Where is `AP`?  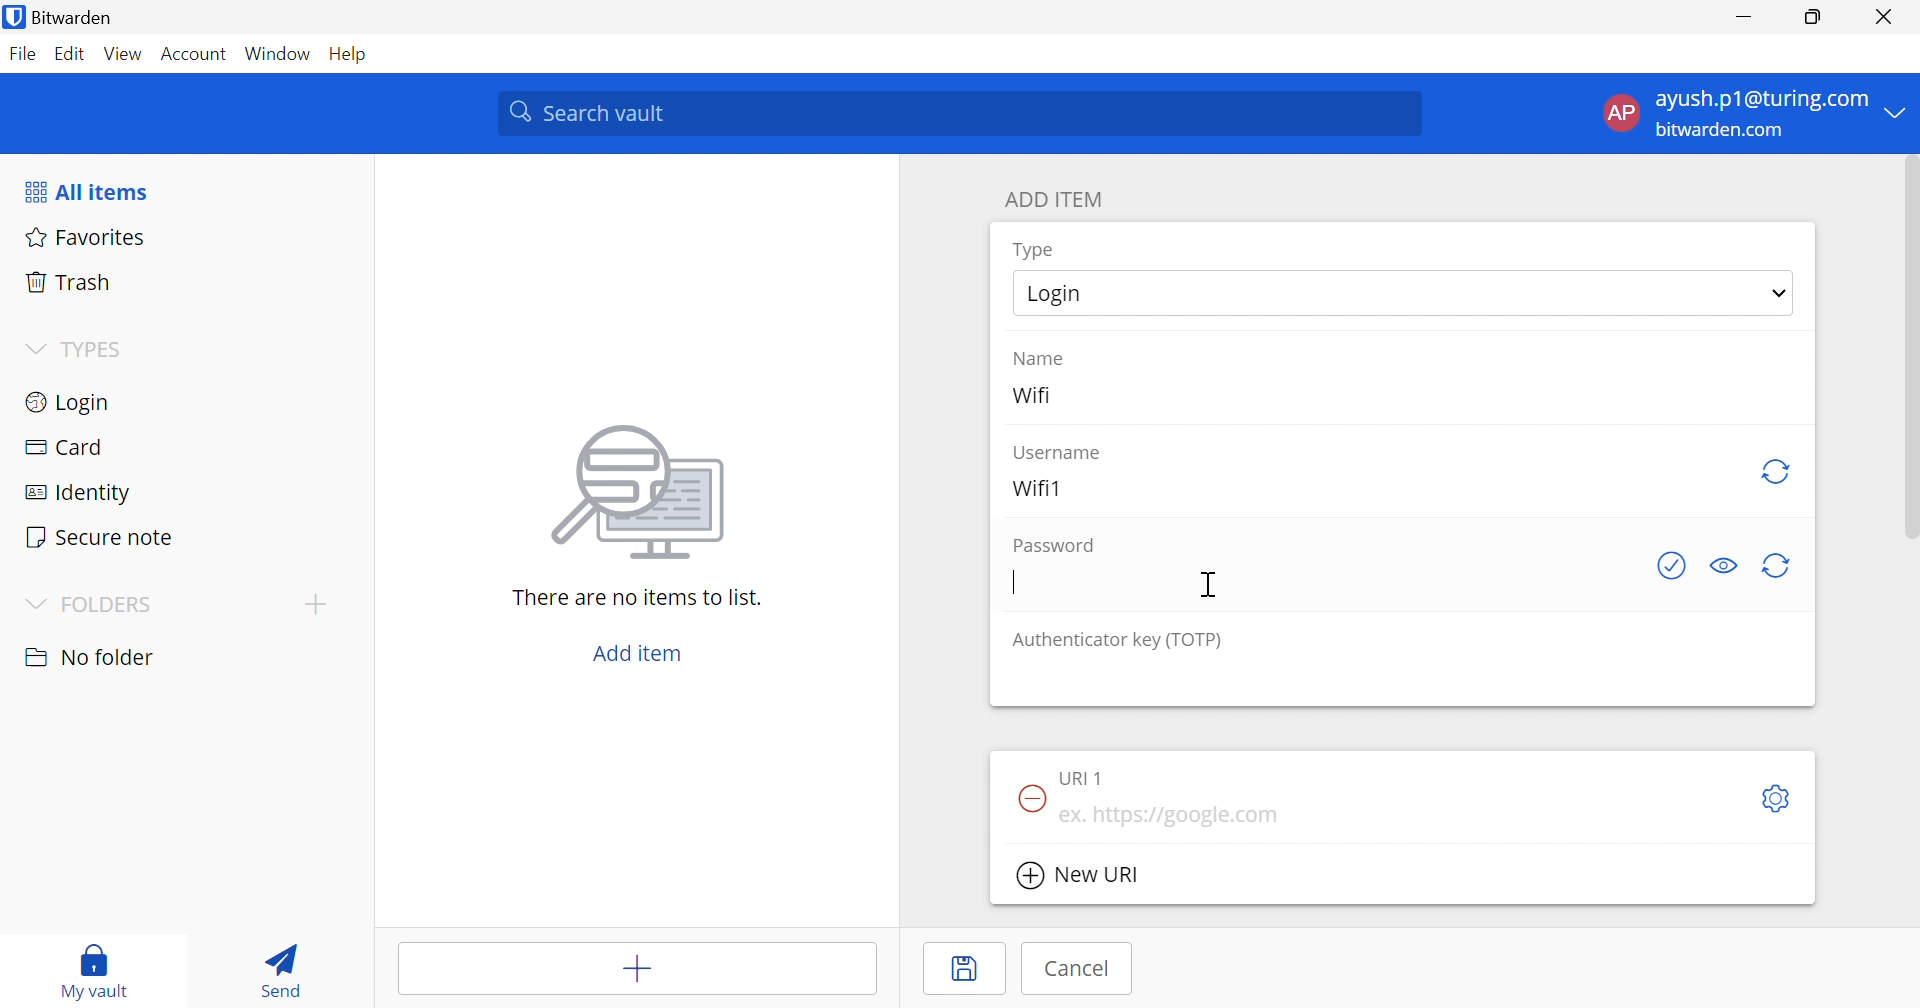
AP is located at coordinates (1619, 117).